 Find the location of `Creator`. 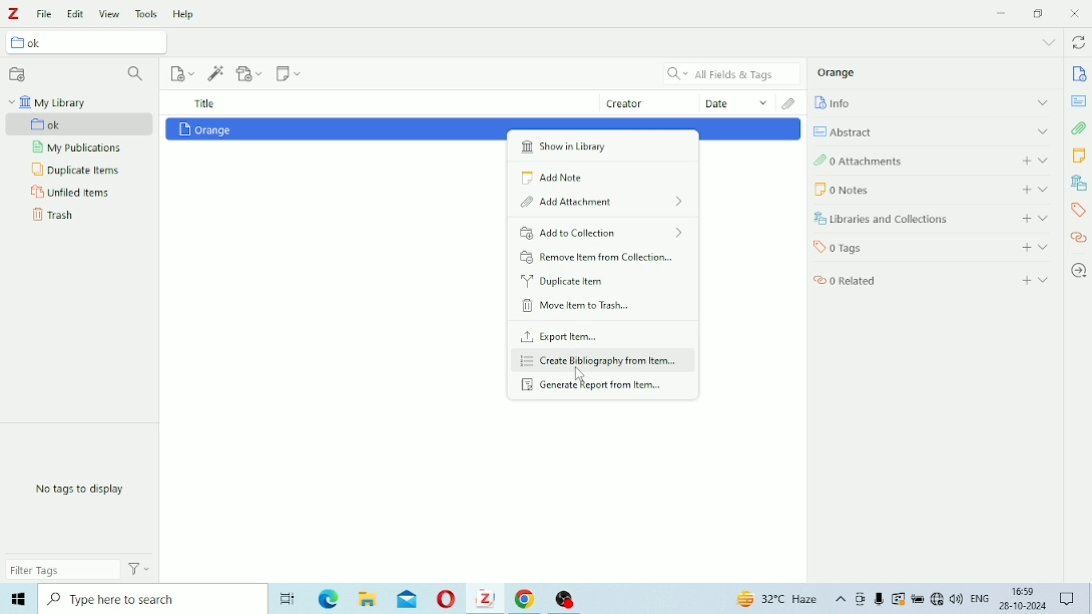

Creator is located at coordinates (650, 102).